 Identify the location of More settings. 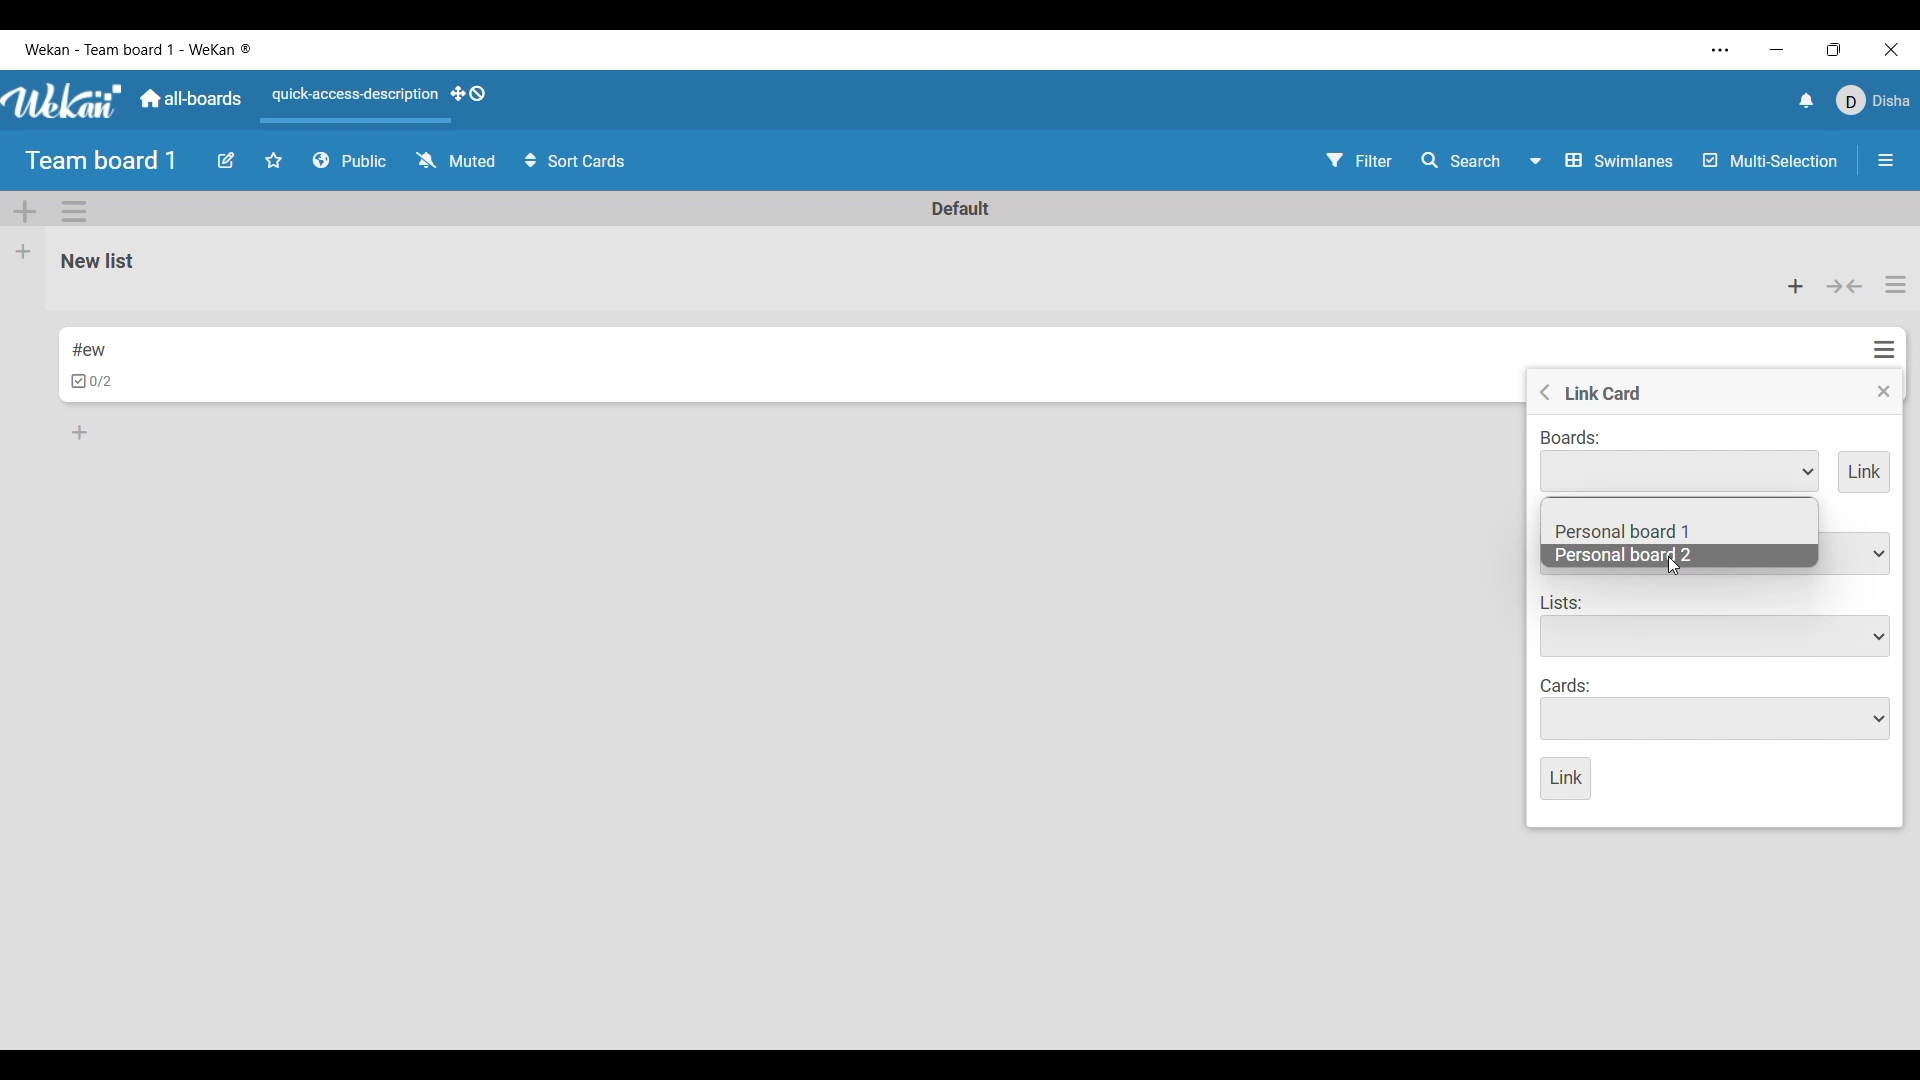
(1721, 51).